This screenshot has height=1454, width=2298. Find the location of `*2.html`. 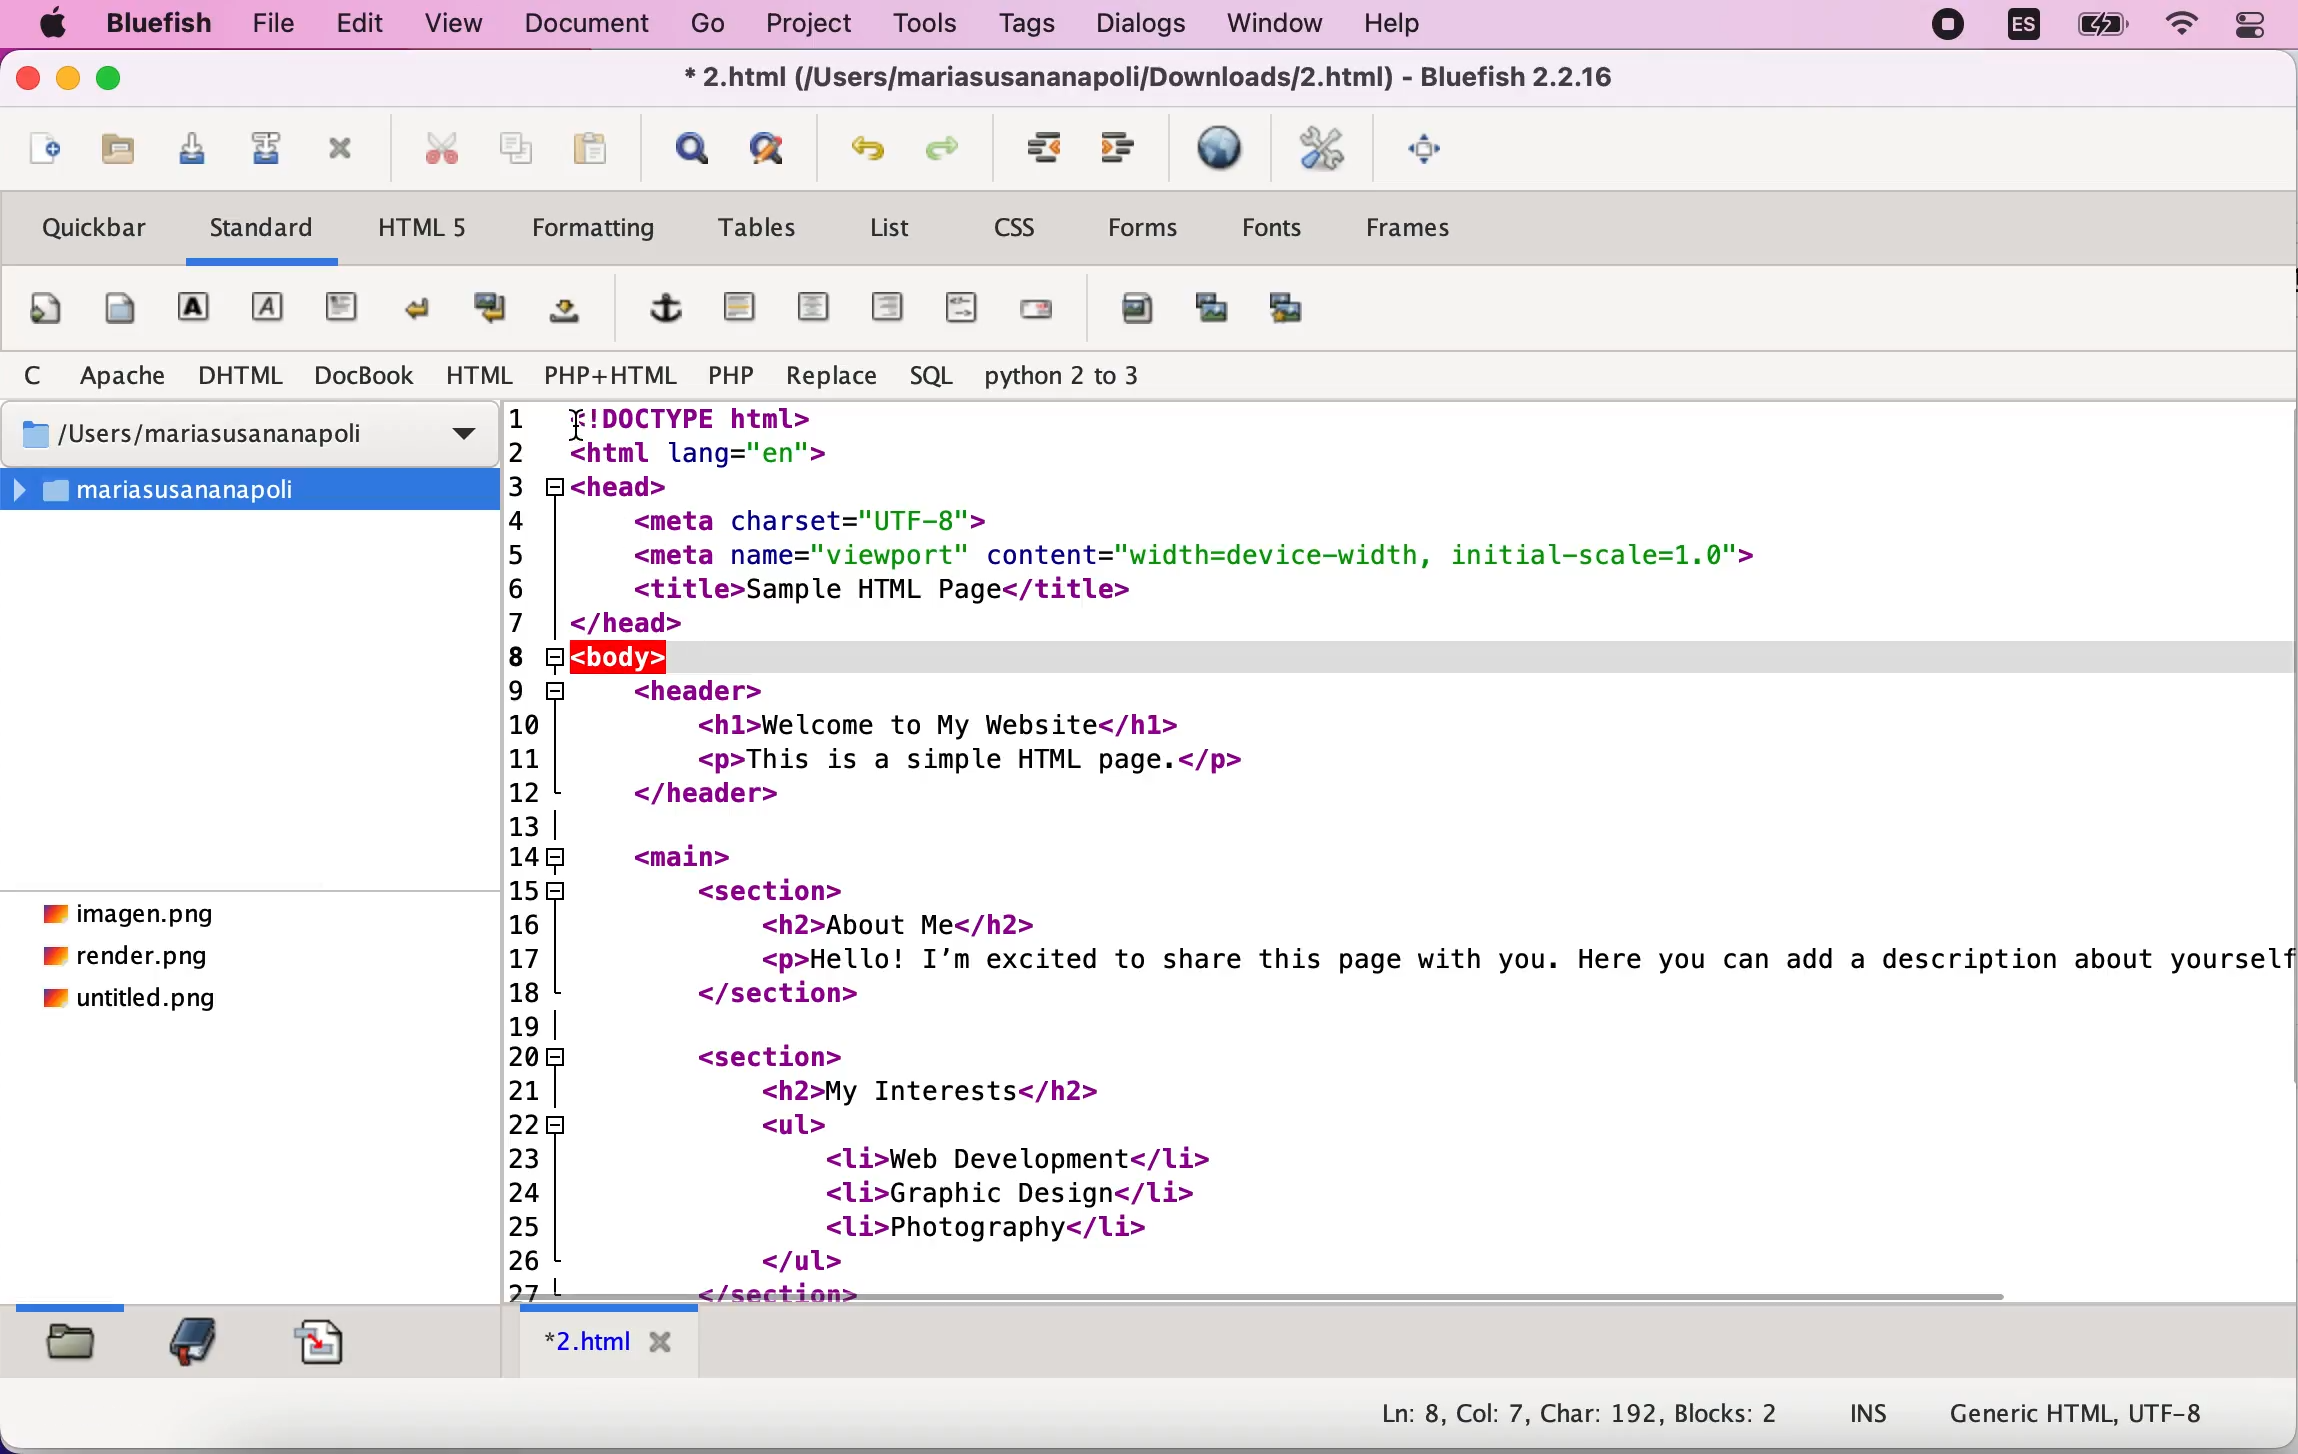

*2.html is located at coordinates (610, 1346).